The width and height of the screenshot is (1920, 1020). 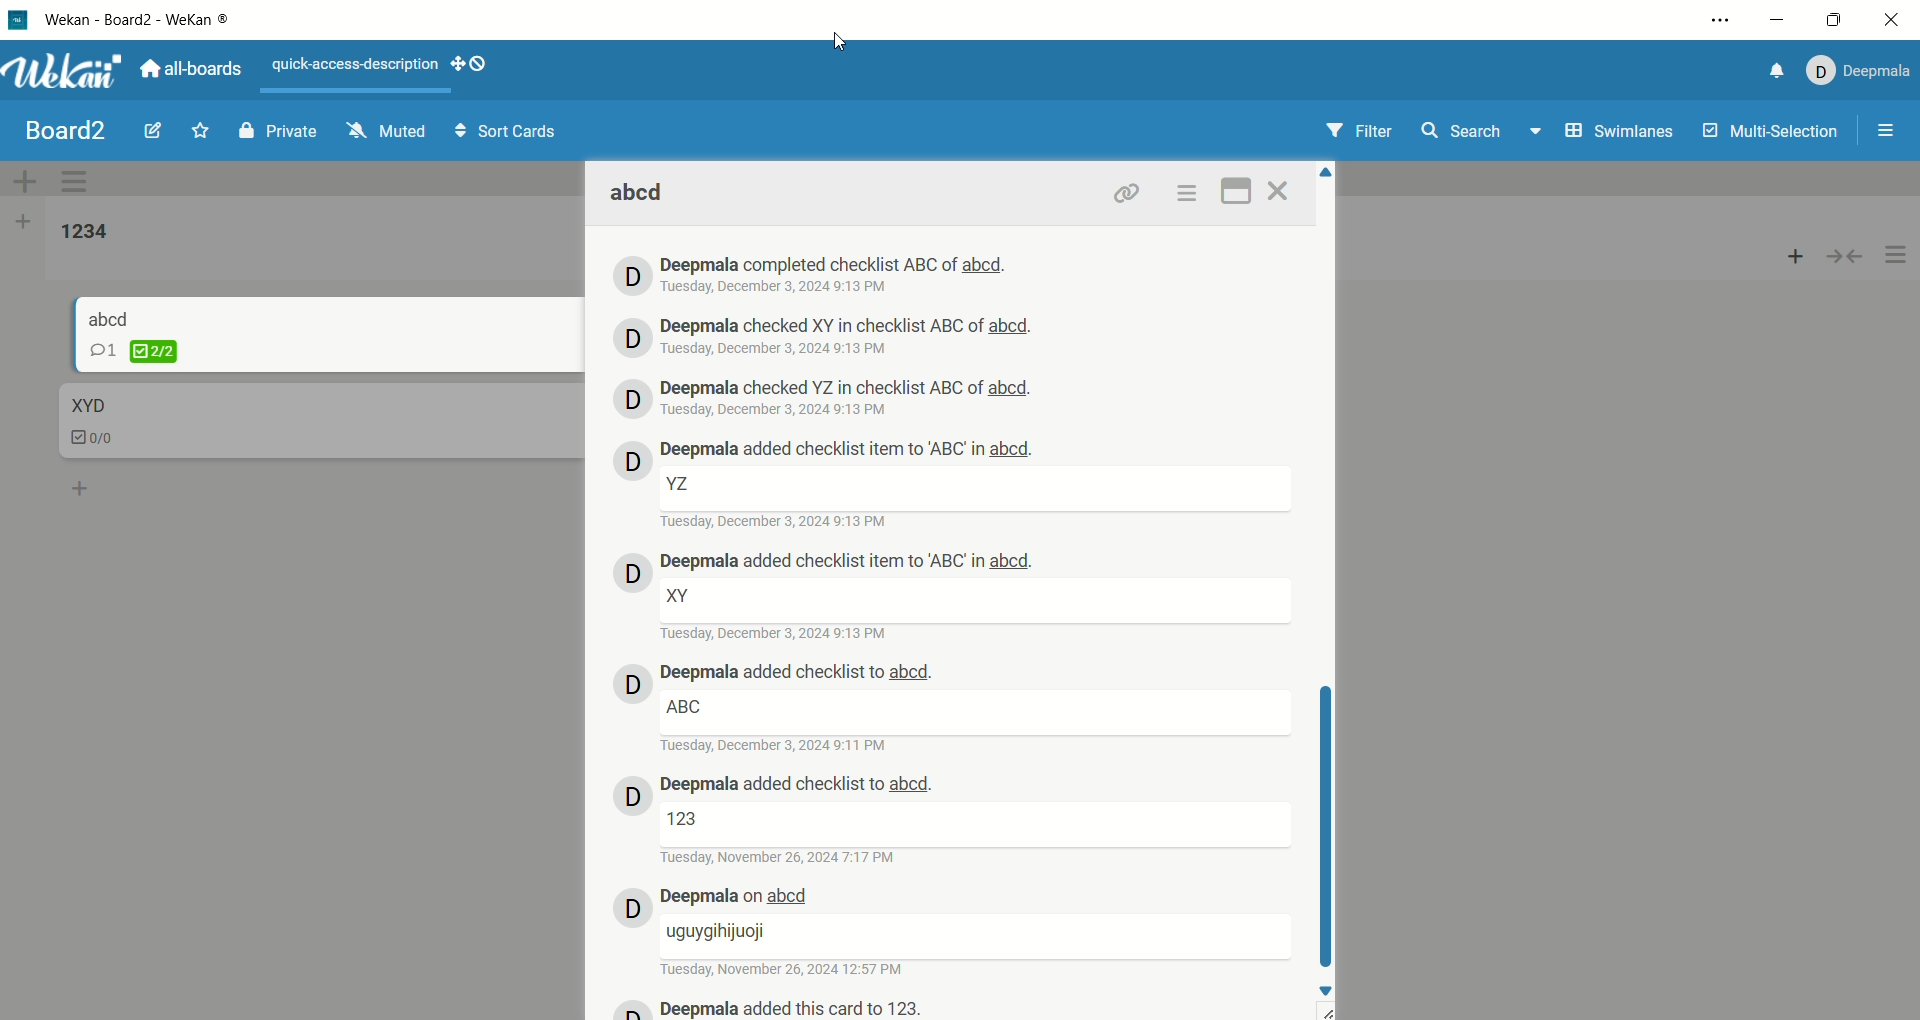 I want to click on logo, so click(x=19, y=23).